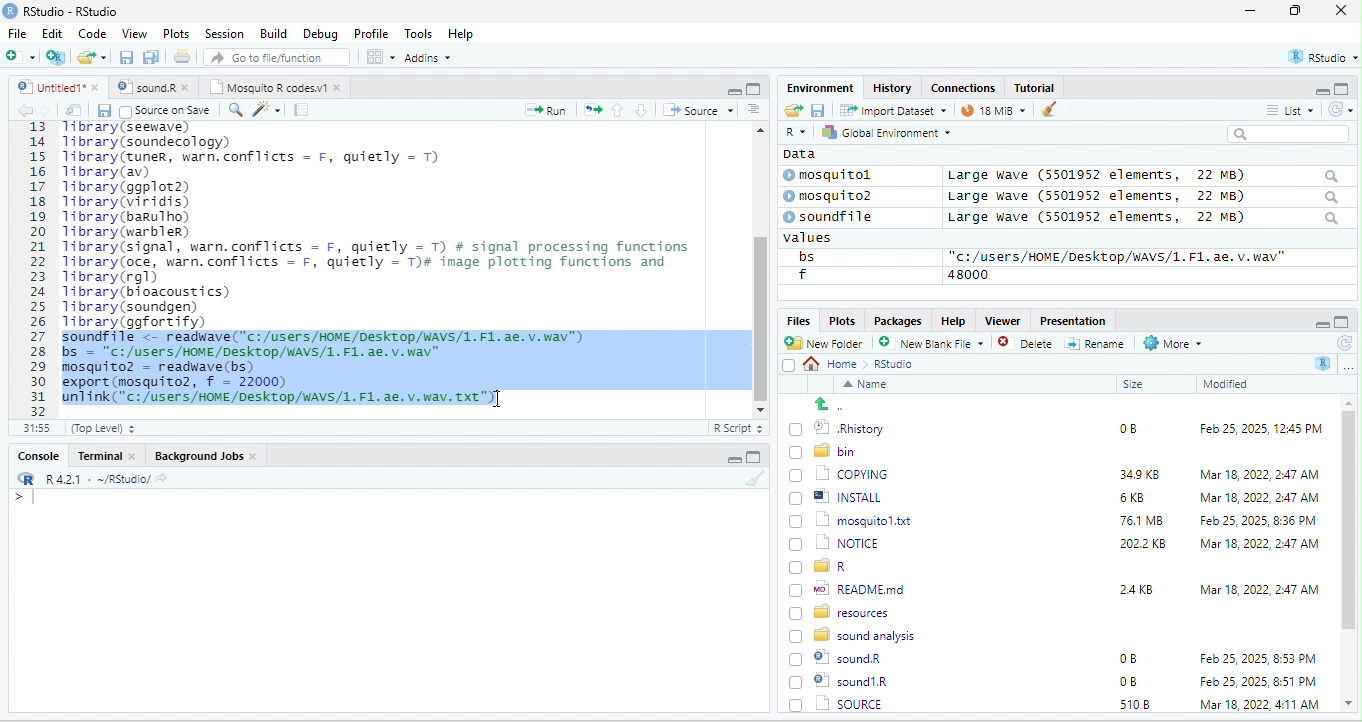 The width and height of the screenshot is (1362, 722). What do you see at coordinates (593, 108) in the screenshot?
I see `open` at bounding box center [593, 108].